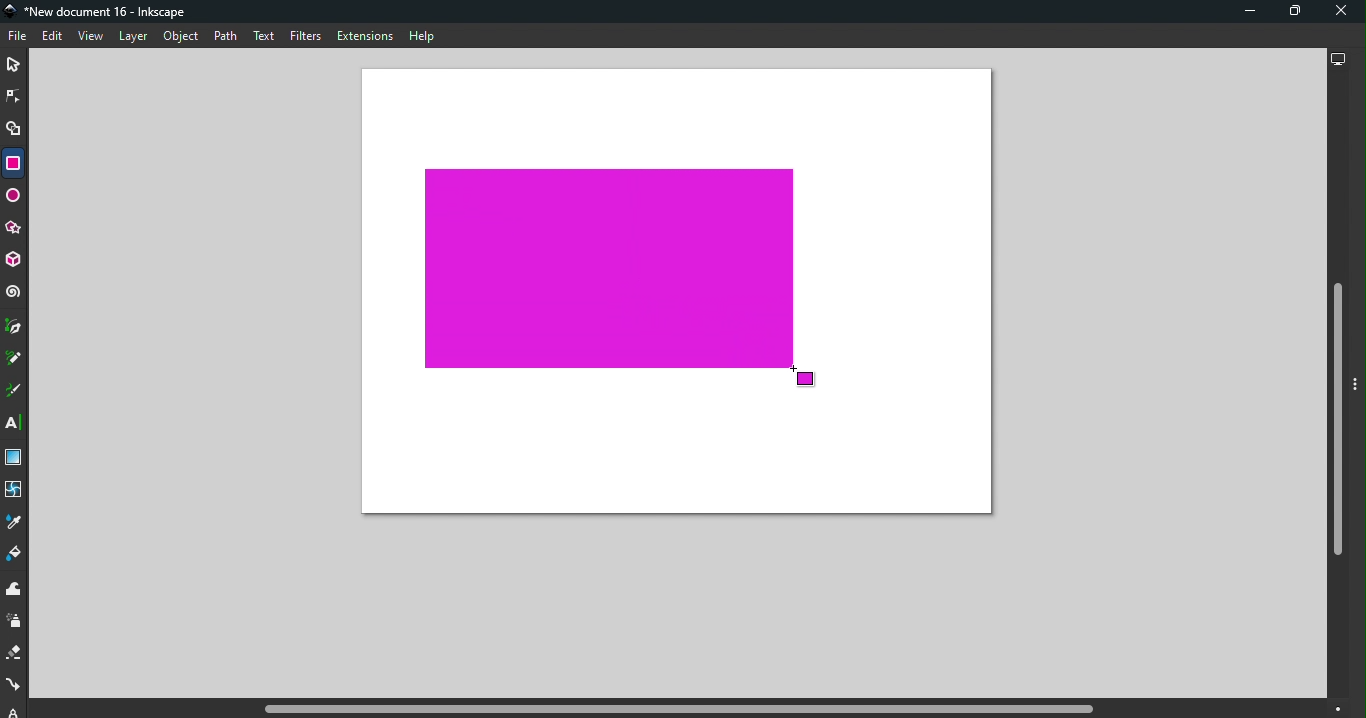 The image size is (1366, 718). I want to click on Vertical scroll bar, so click(1336, 387).